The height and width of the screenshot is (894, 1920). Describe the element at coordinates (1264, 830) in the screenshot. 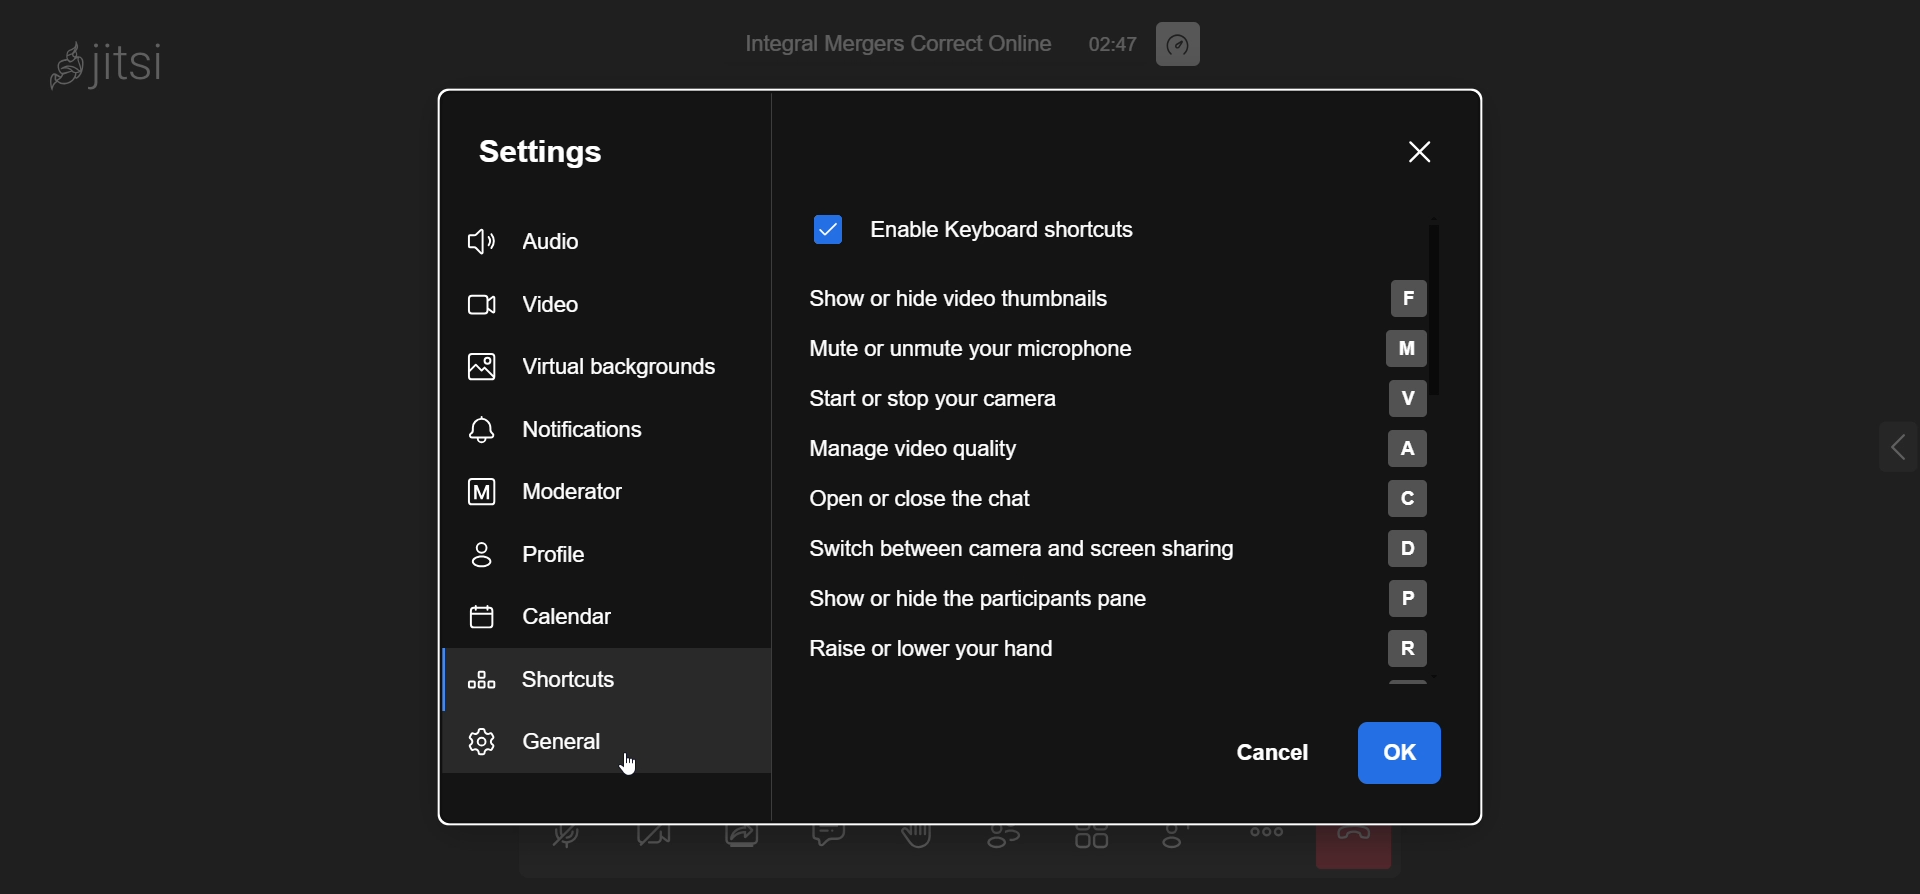

I see `more options` at that location.